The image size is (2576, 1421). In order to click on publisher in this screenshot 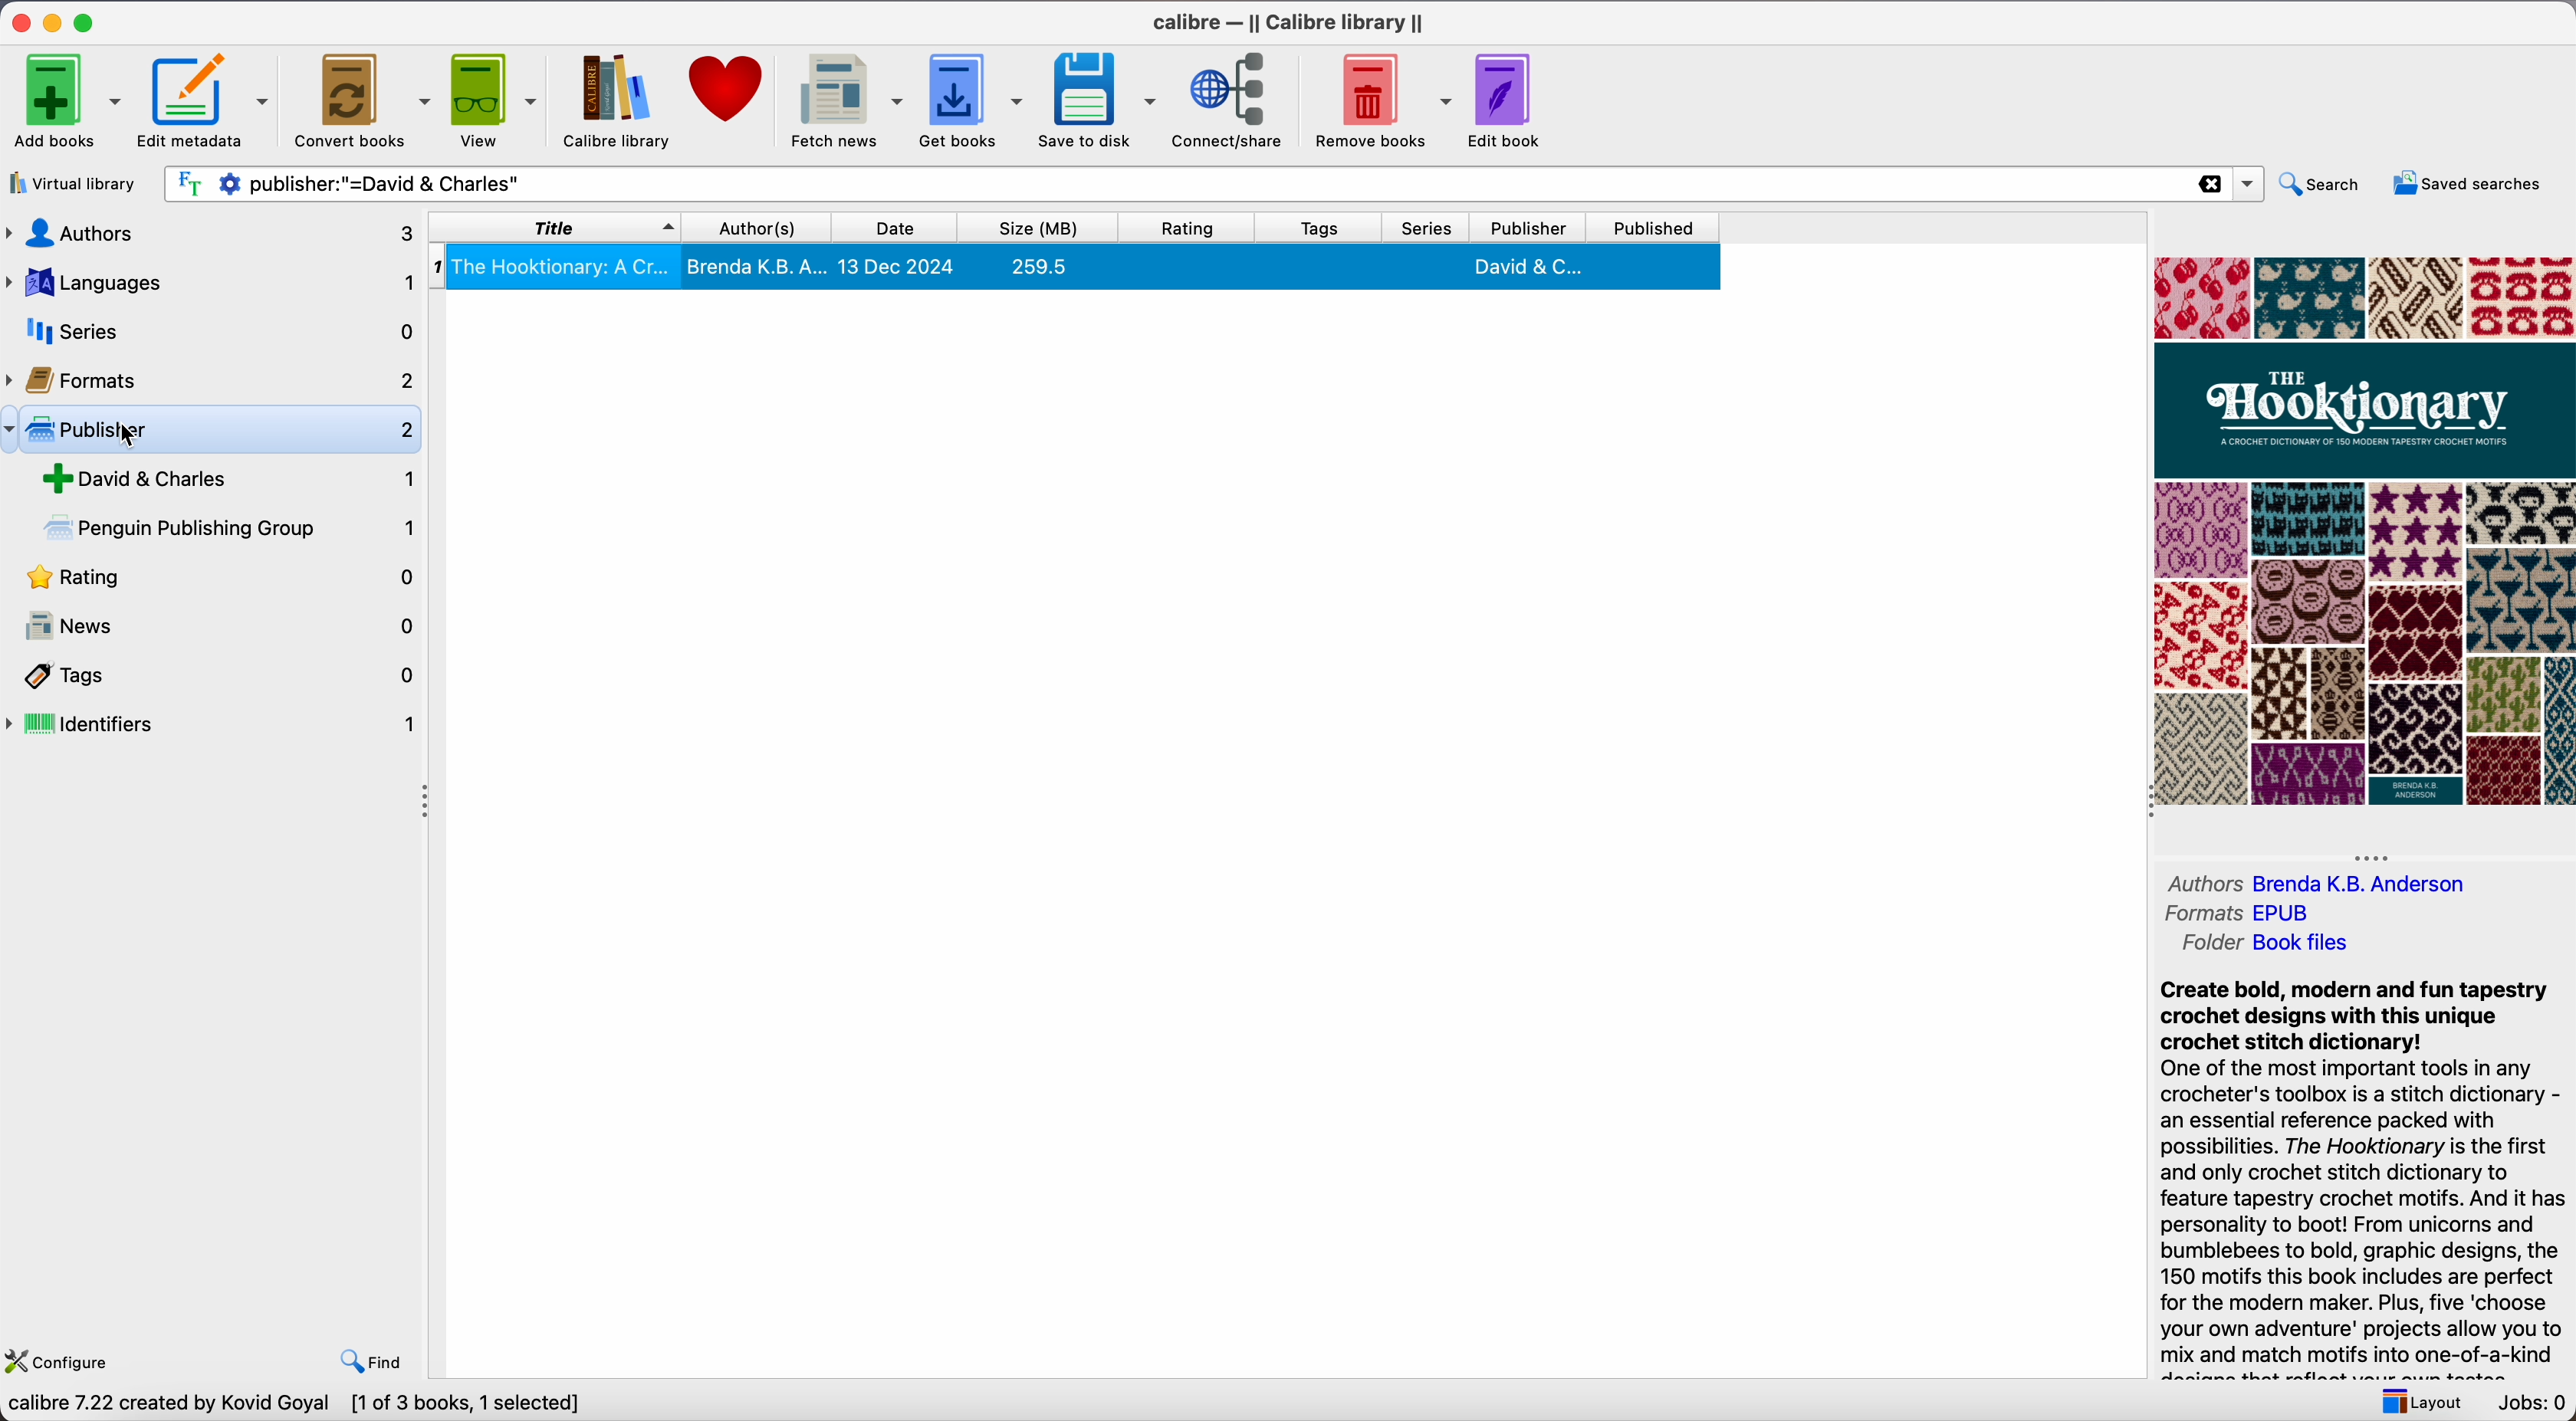, I will do `click(1534, 227)`.